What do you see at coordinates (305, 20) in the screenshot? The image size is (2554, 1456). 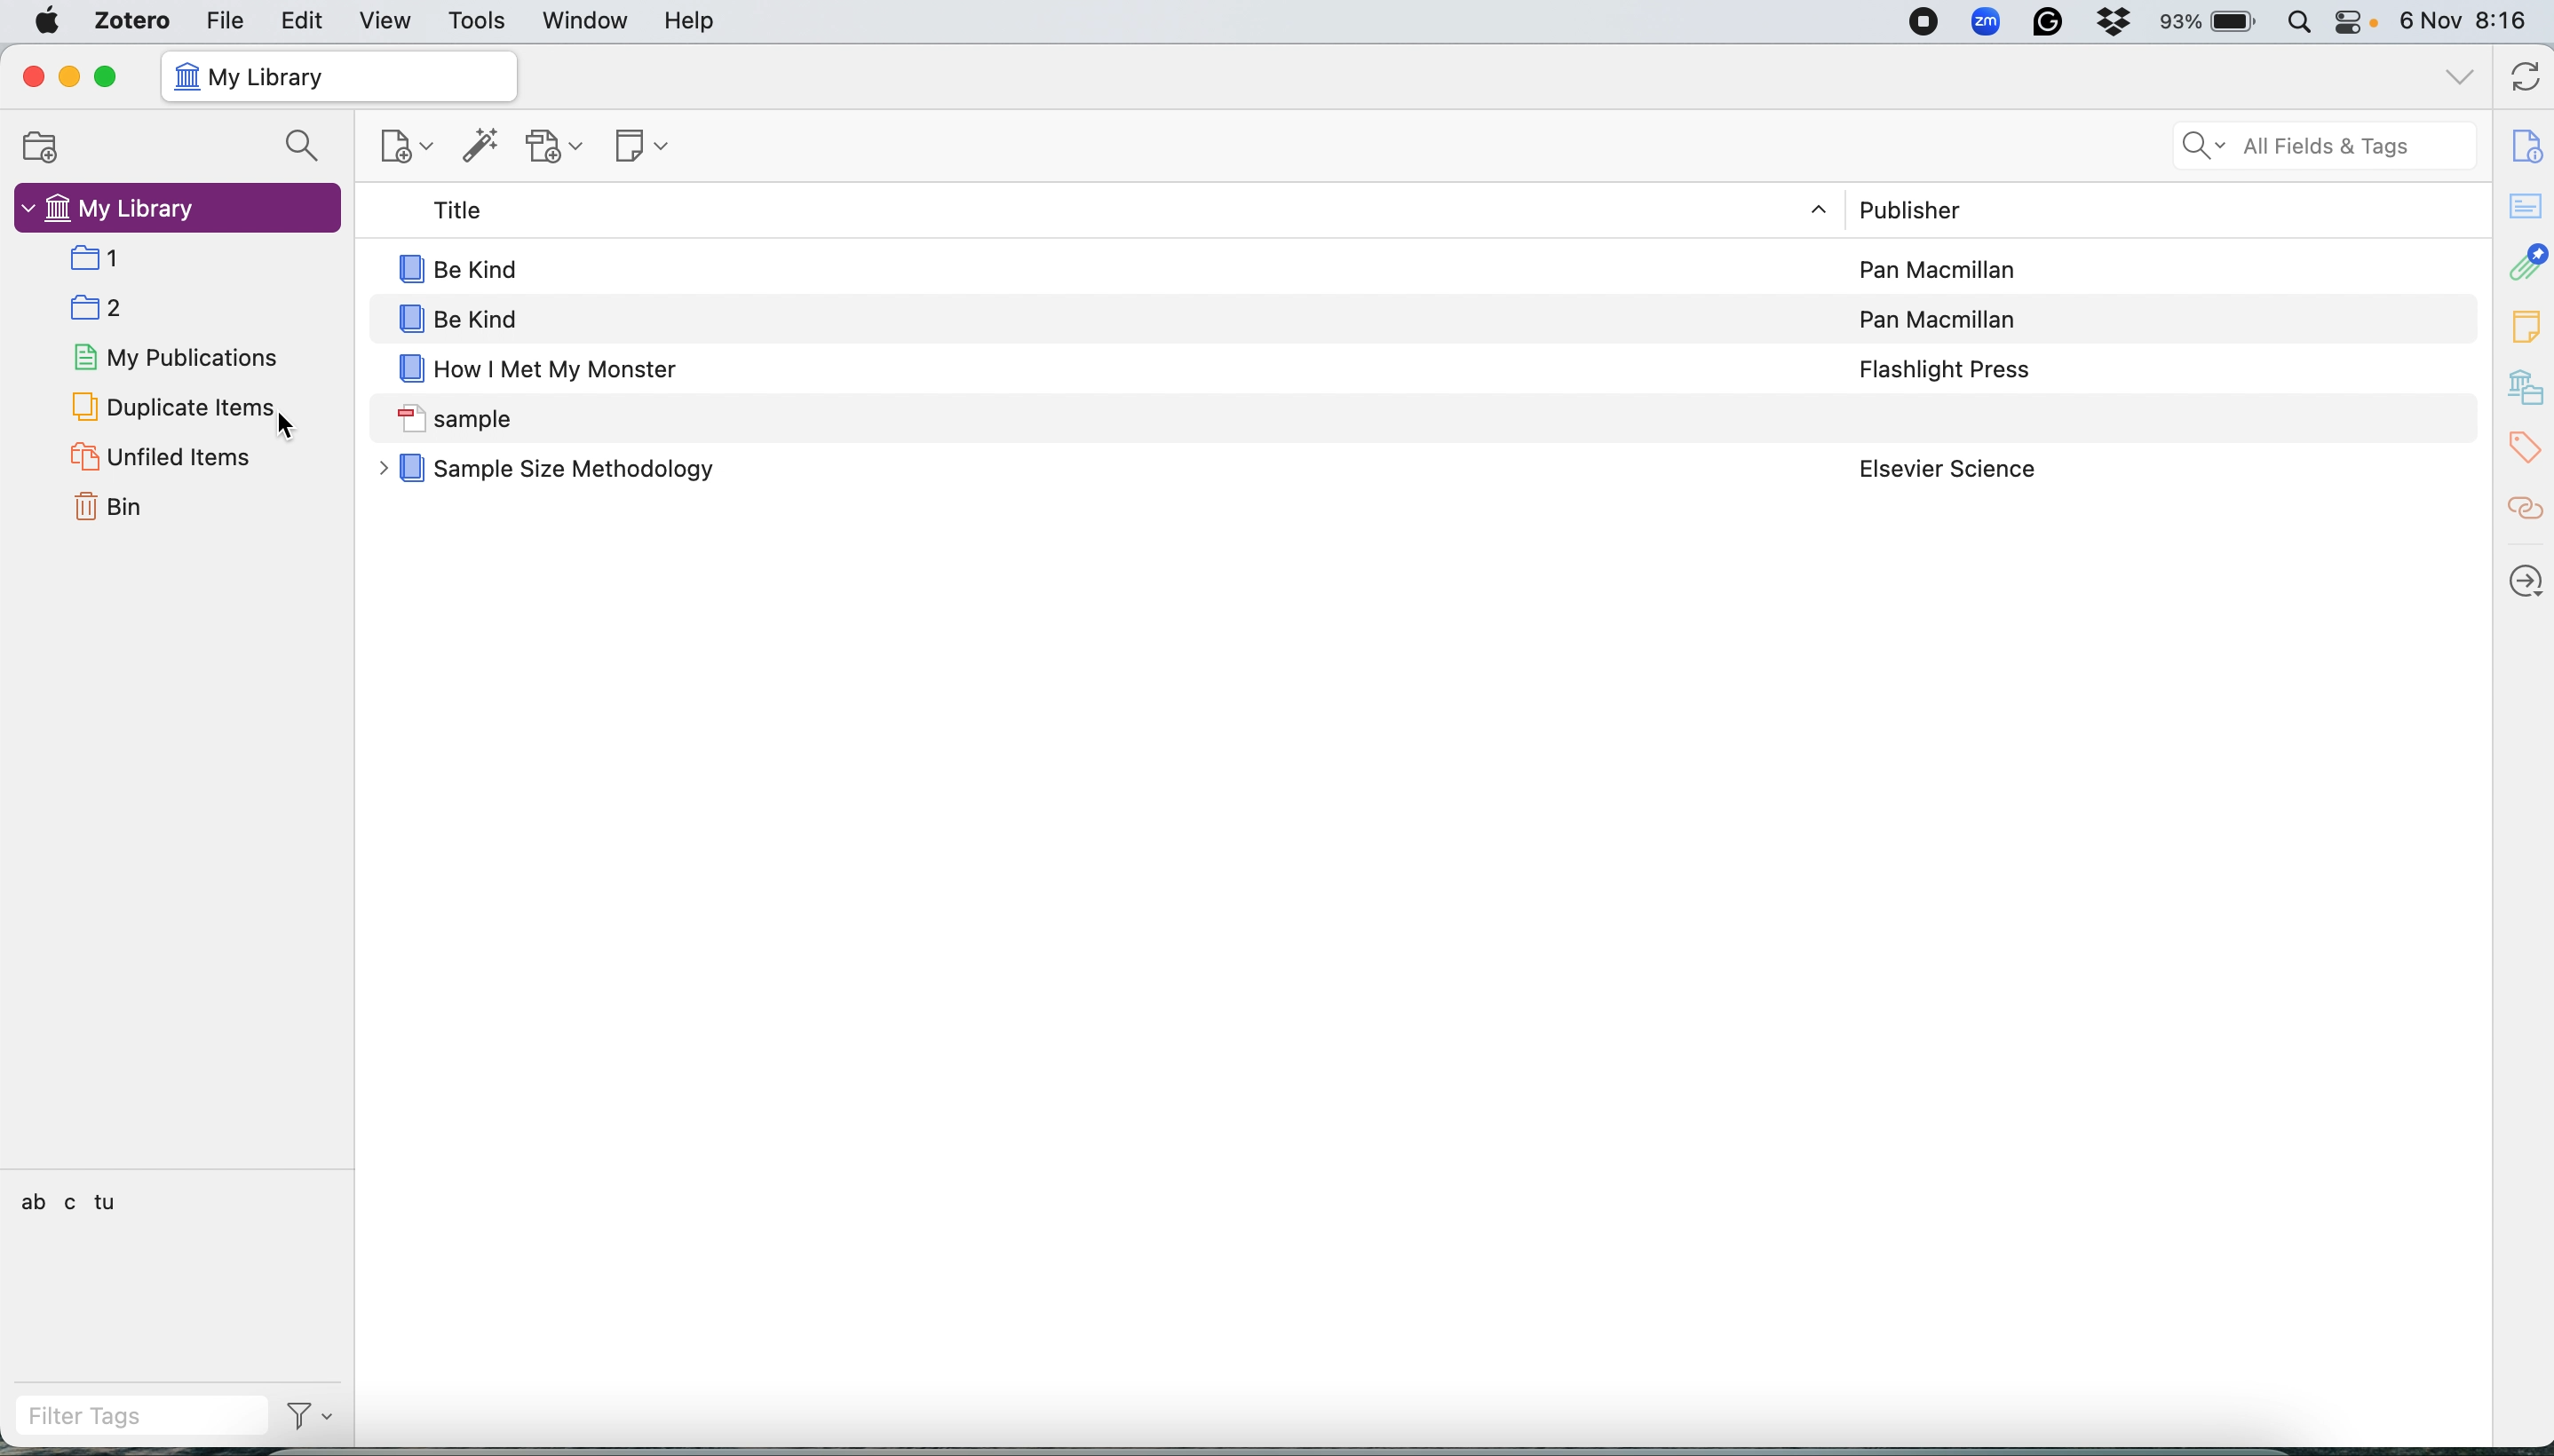 I see `edit` at bounding box center [305, 20].